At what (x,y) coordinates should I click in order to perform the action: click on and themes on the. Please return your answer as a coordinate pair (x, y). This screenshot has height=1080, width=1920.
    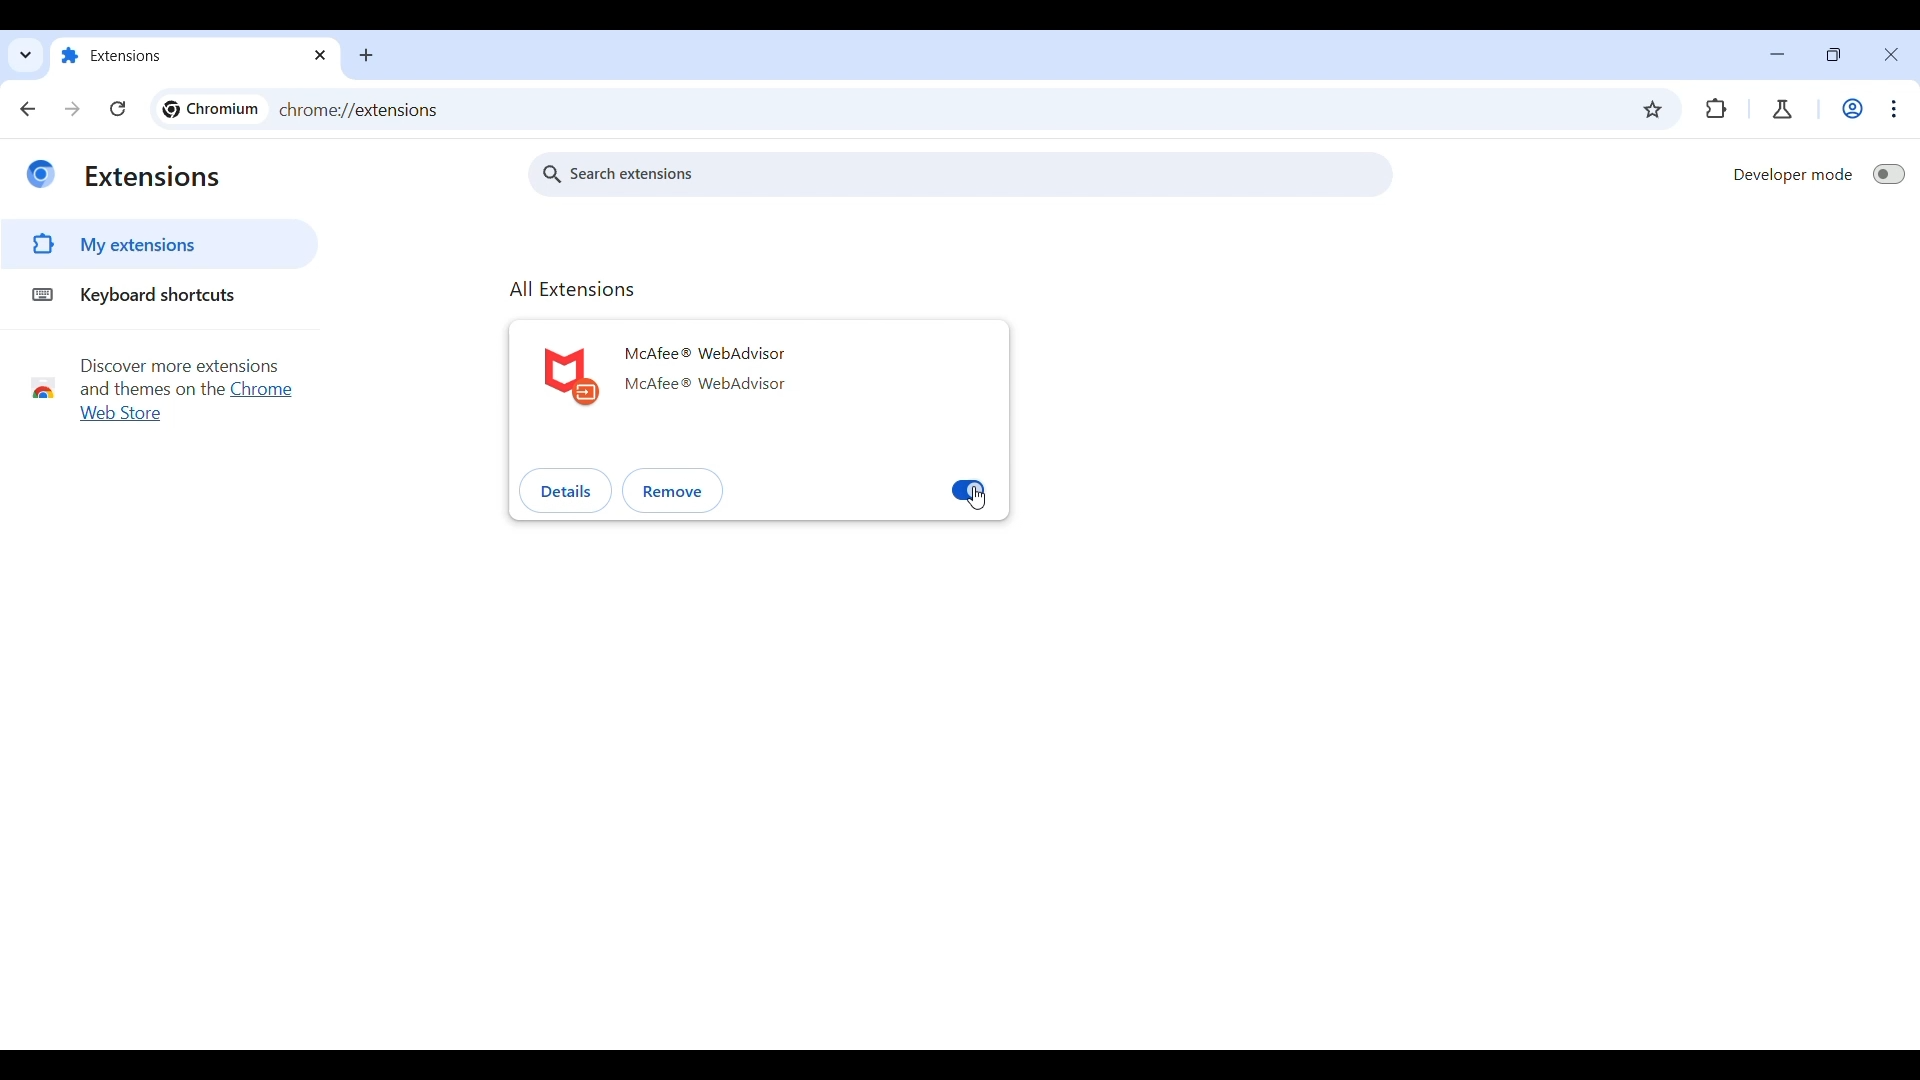
    Looking at the image, I should click on (150, 389).